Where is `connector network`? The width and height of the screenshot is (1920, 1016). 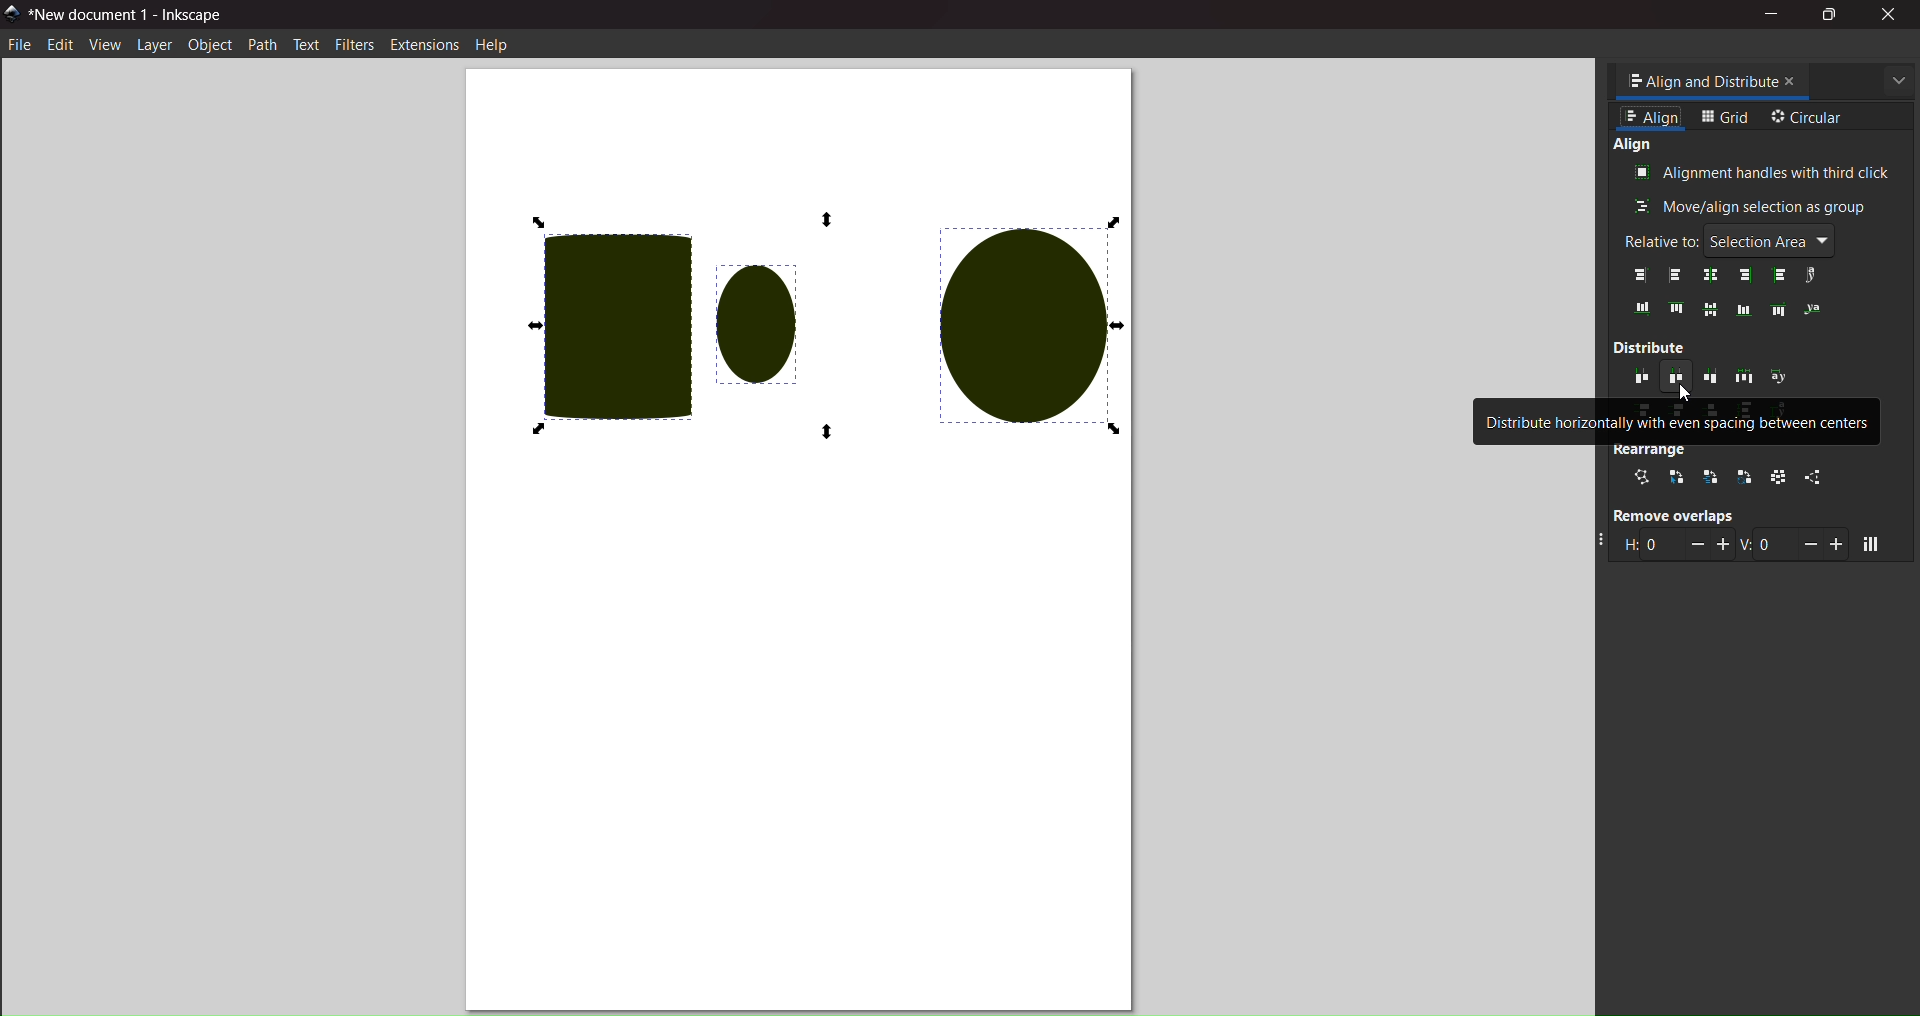
connector network is located at coordinates (1640, 477).